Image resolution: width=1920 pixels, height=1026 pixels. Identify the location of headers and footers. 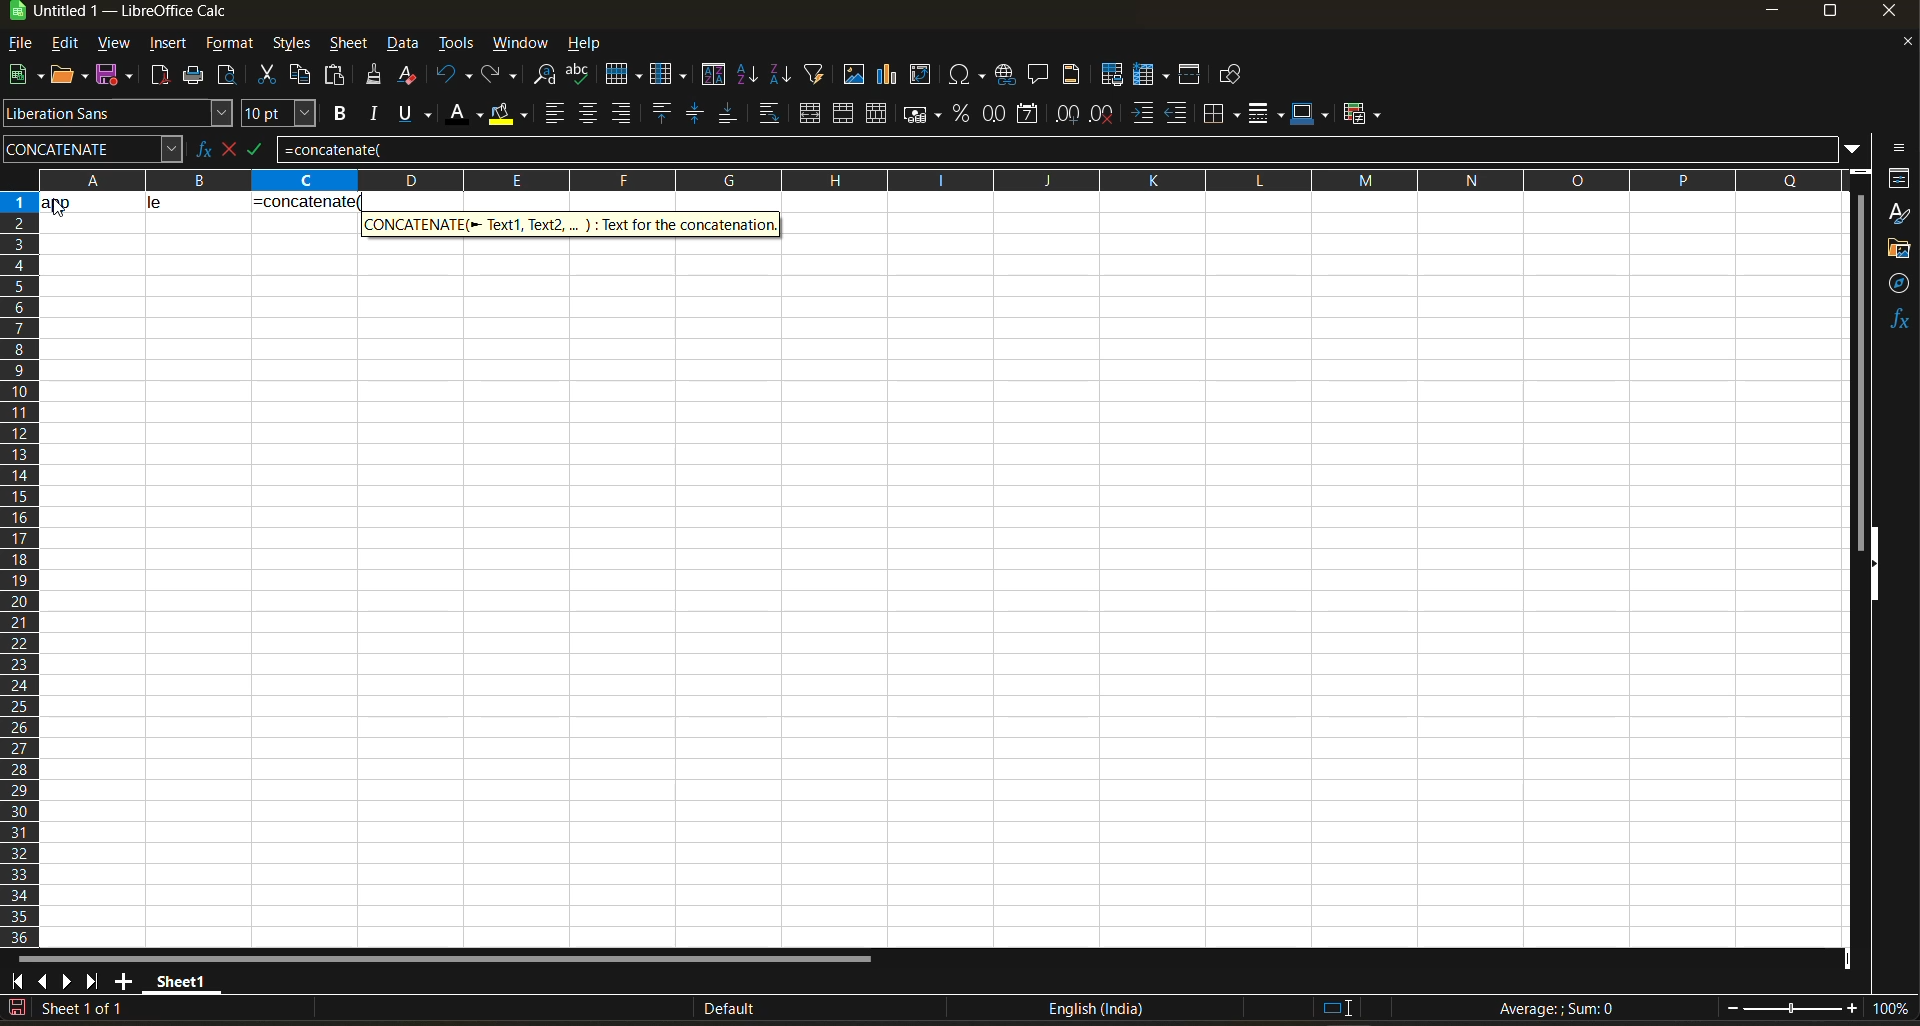
(1072, 72).